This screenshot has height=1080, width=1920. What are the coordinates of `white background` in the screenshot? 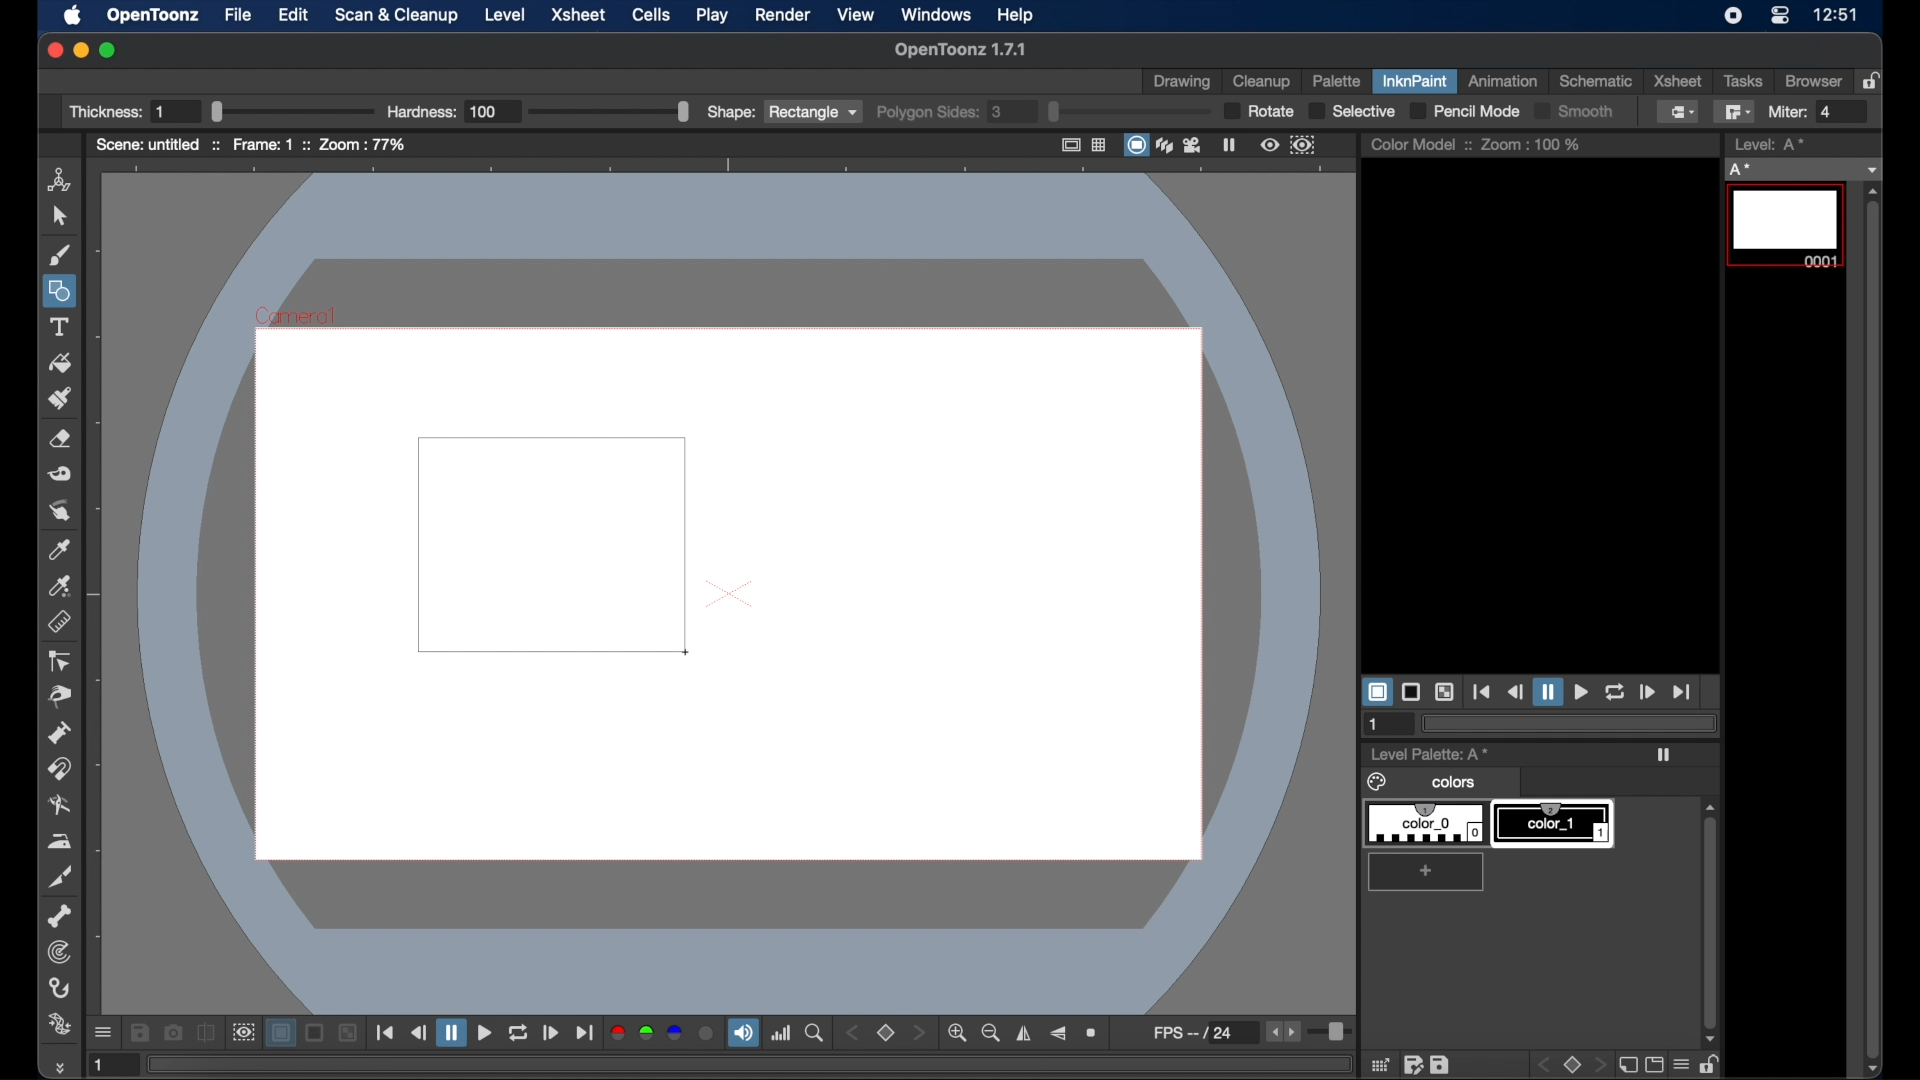 It's located at (1376, 692).